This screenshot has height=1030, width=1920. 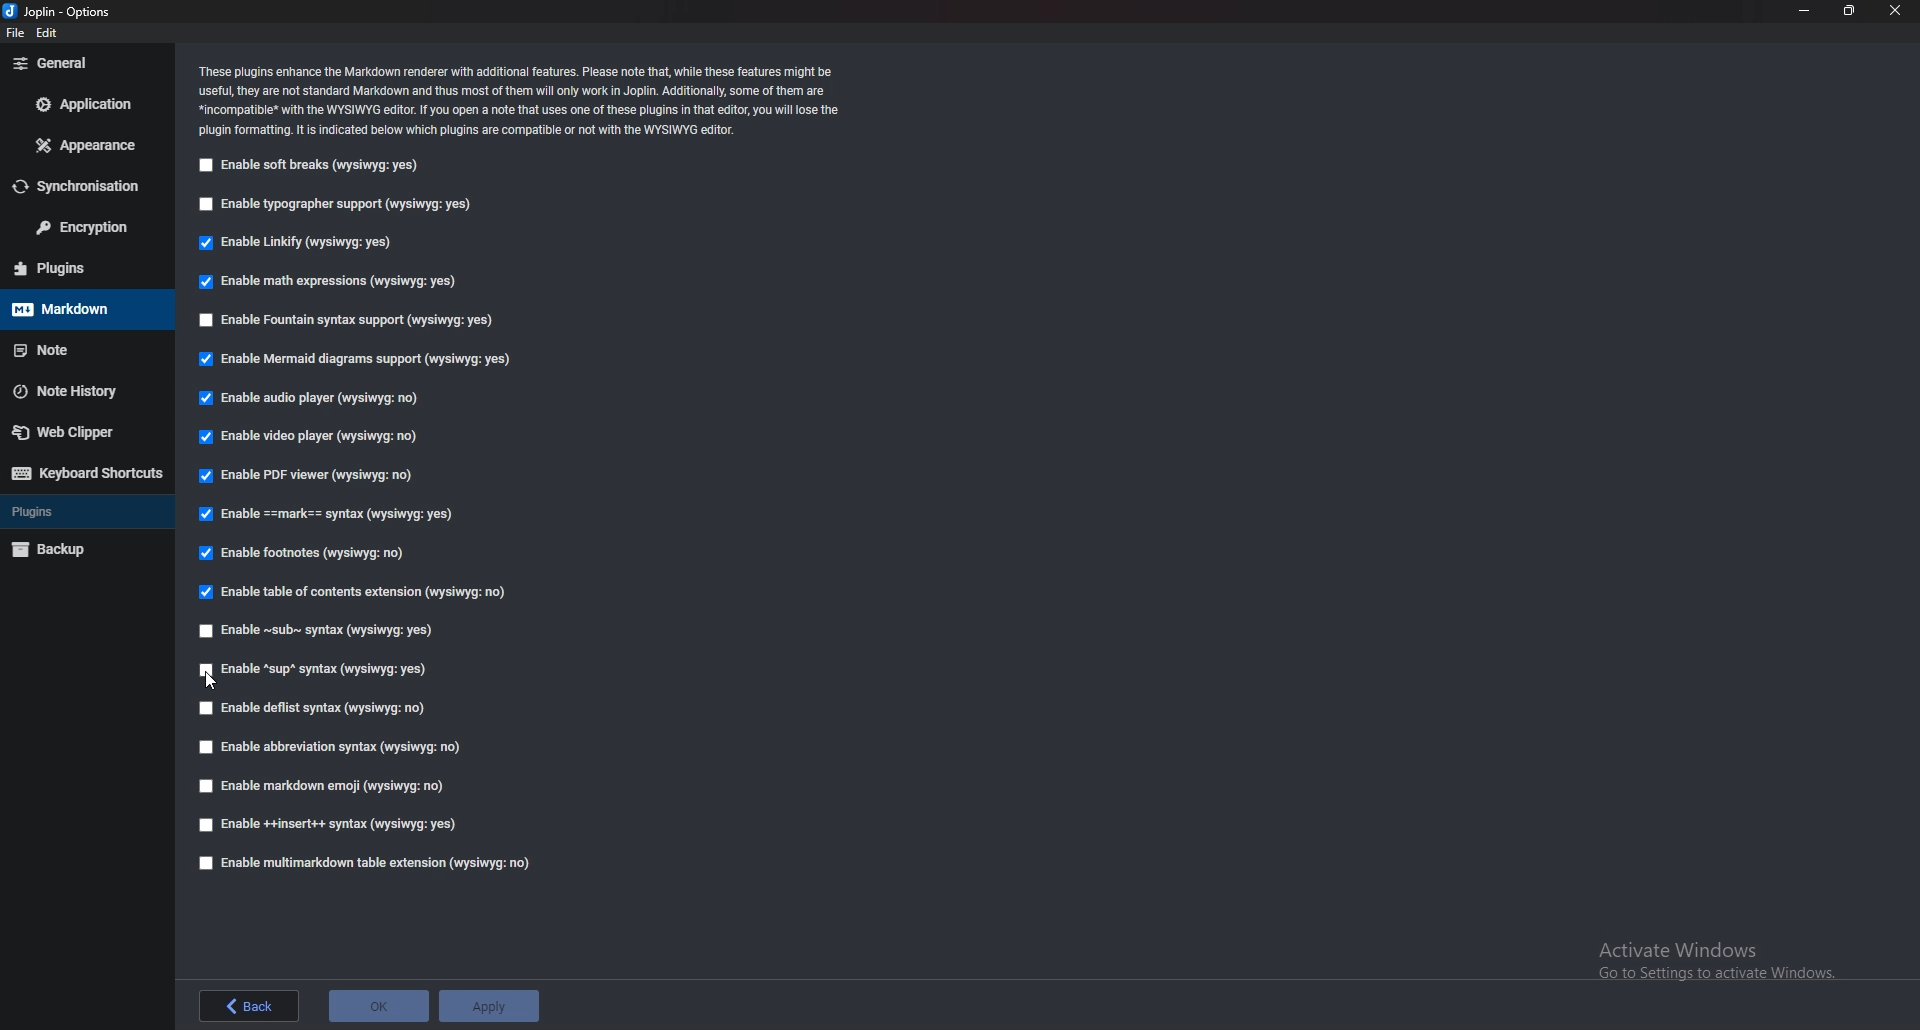 What do you see at coordinates (84, 67) in the screenshot?
I see `general` at bounding box center [84, 67].